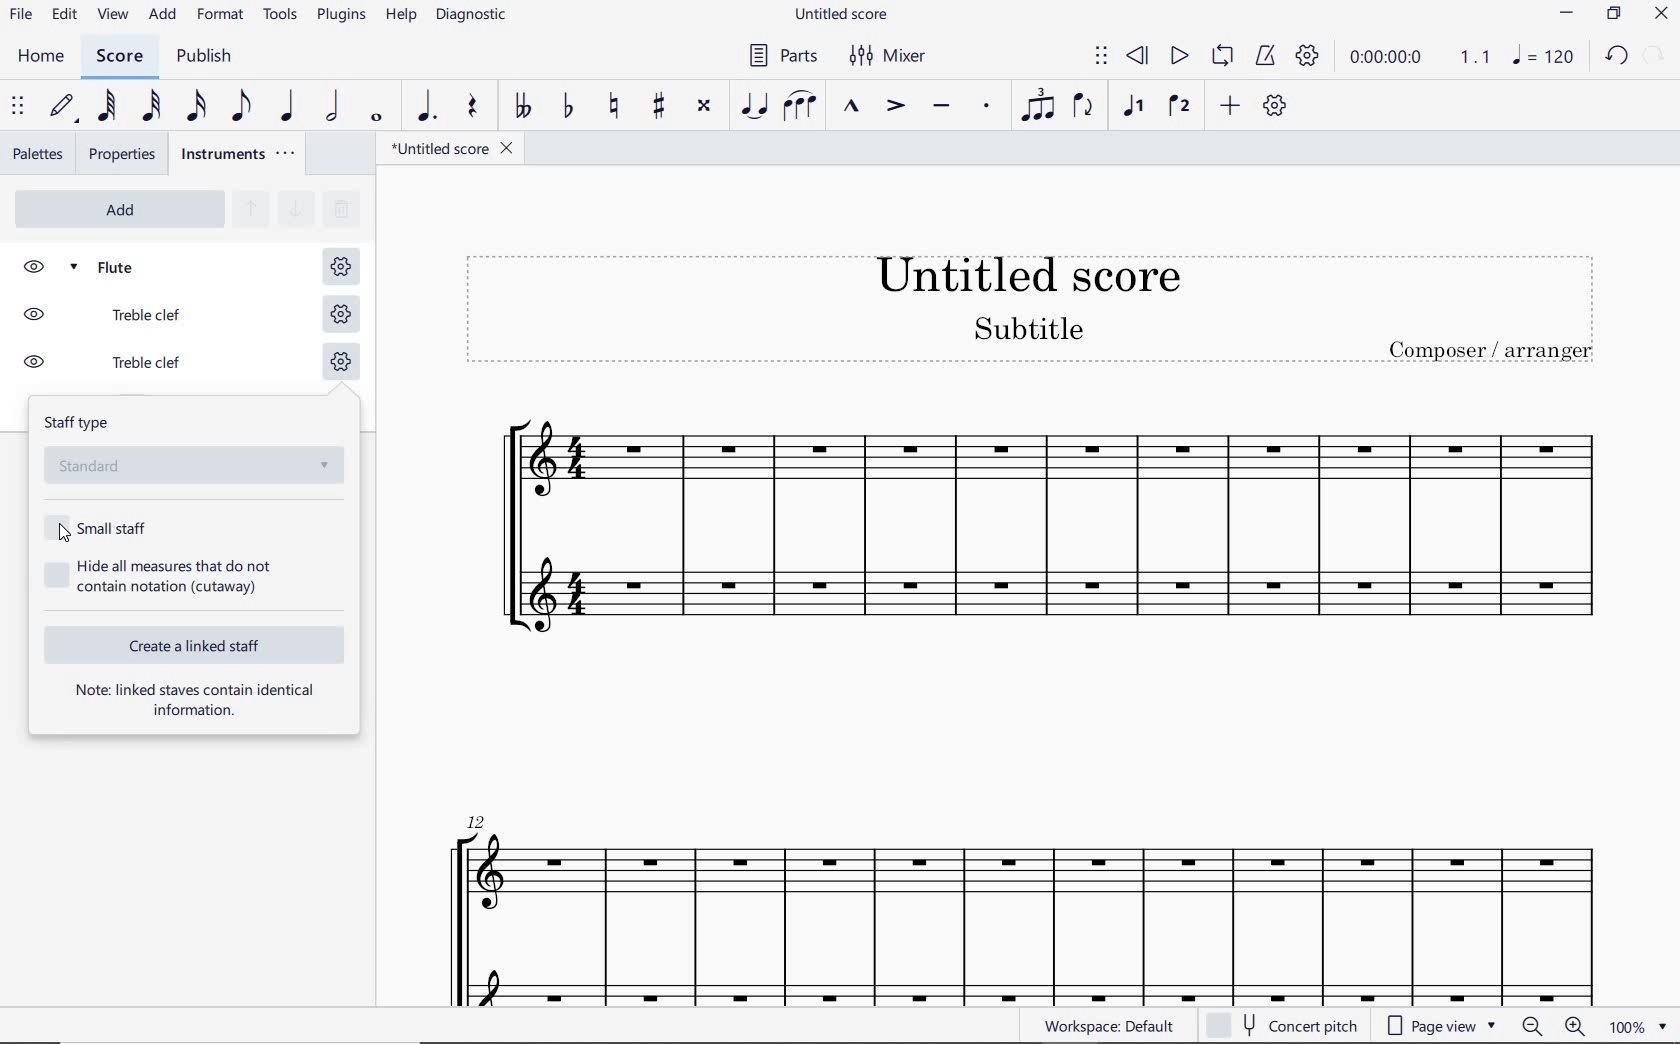 The width and height of the screenshot is (1680, 1044). Describe the element at coordinates (851, 107) in the screenshot. I see `MARCATO` at that location.